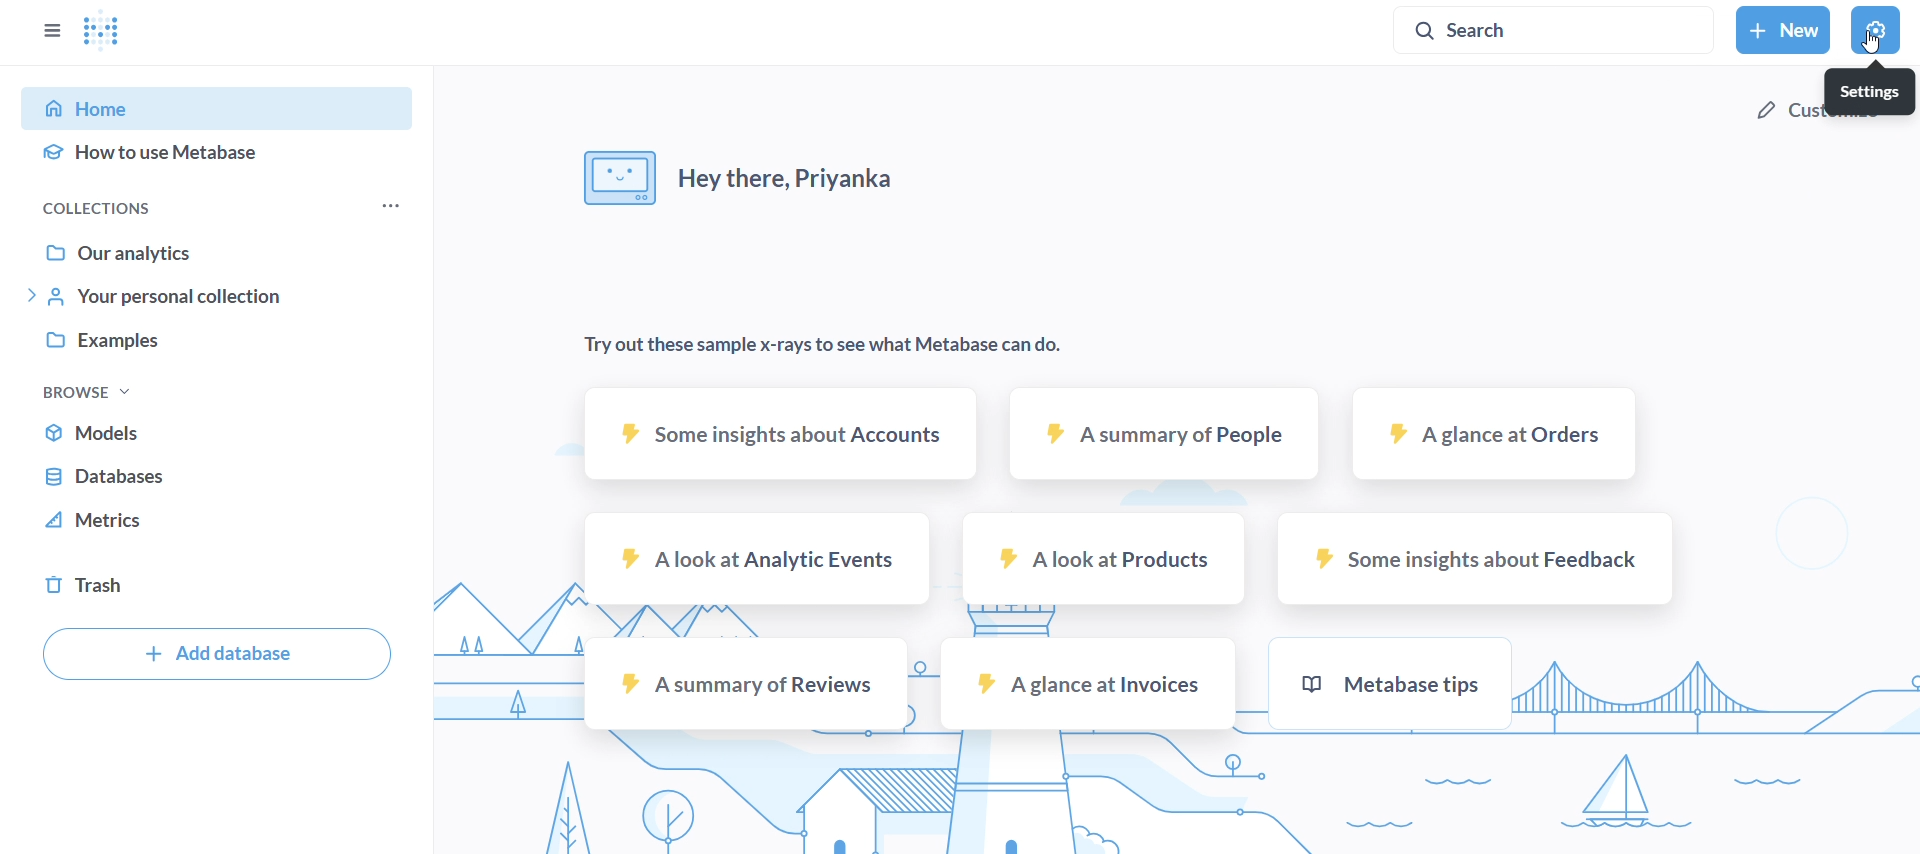  Describe the element at coordinates (56, 35) in the screenshot. I see `close sidebar` at that location.